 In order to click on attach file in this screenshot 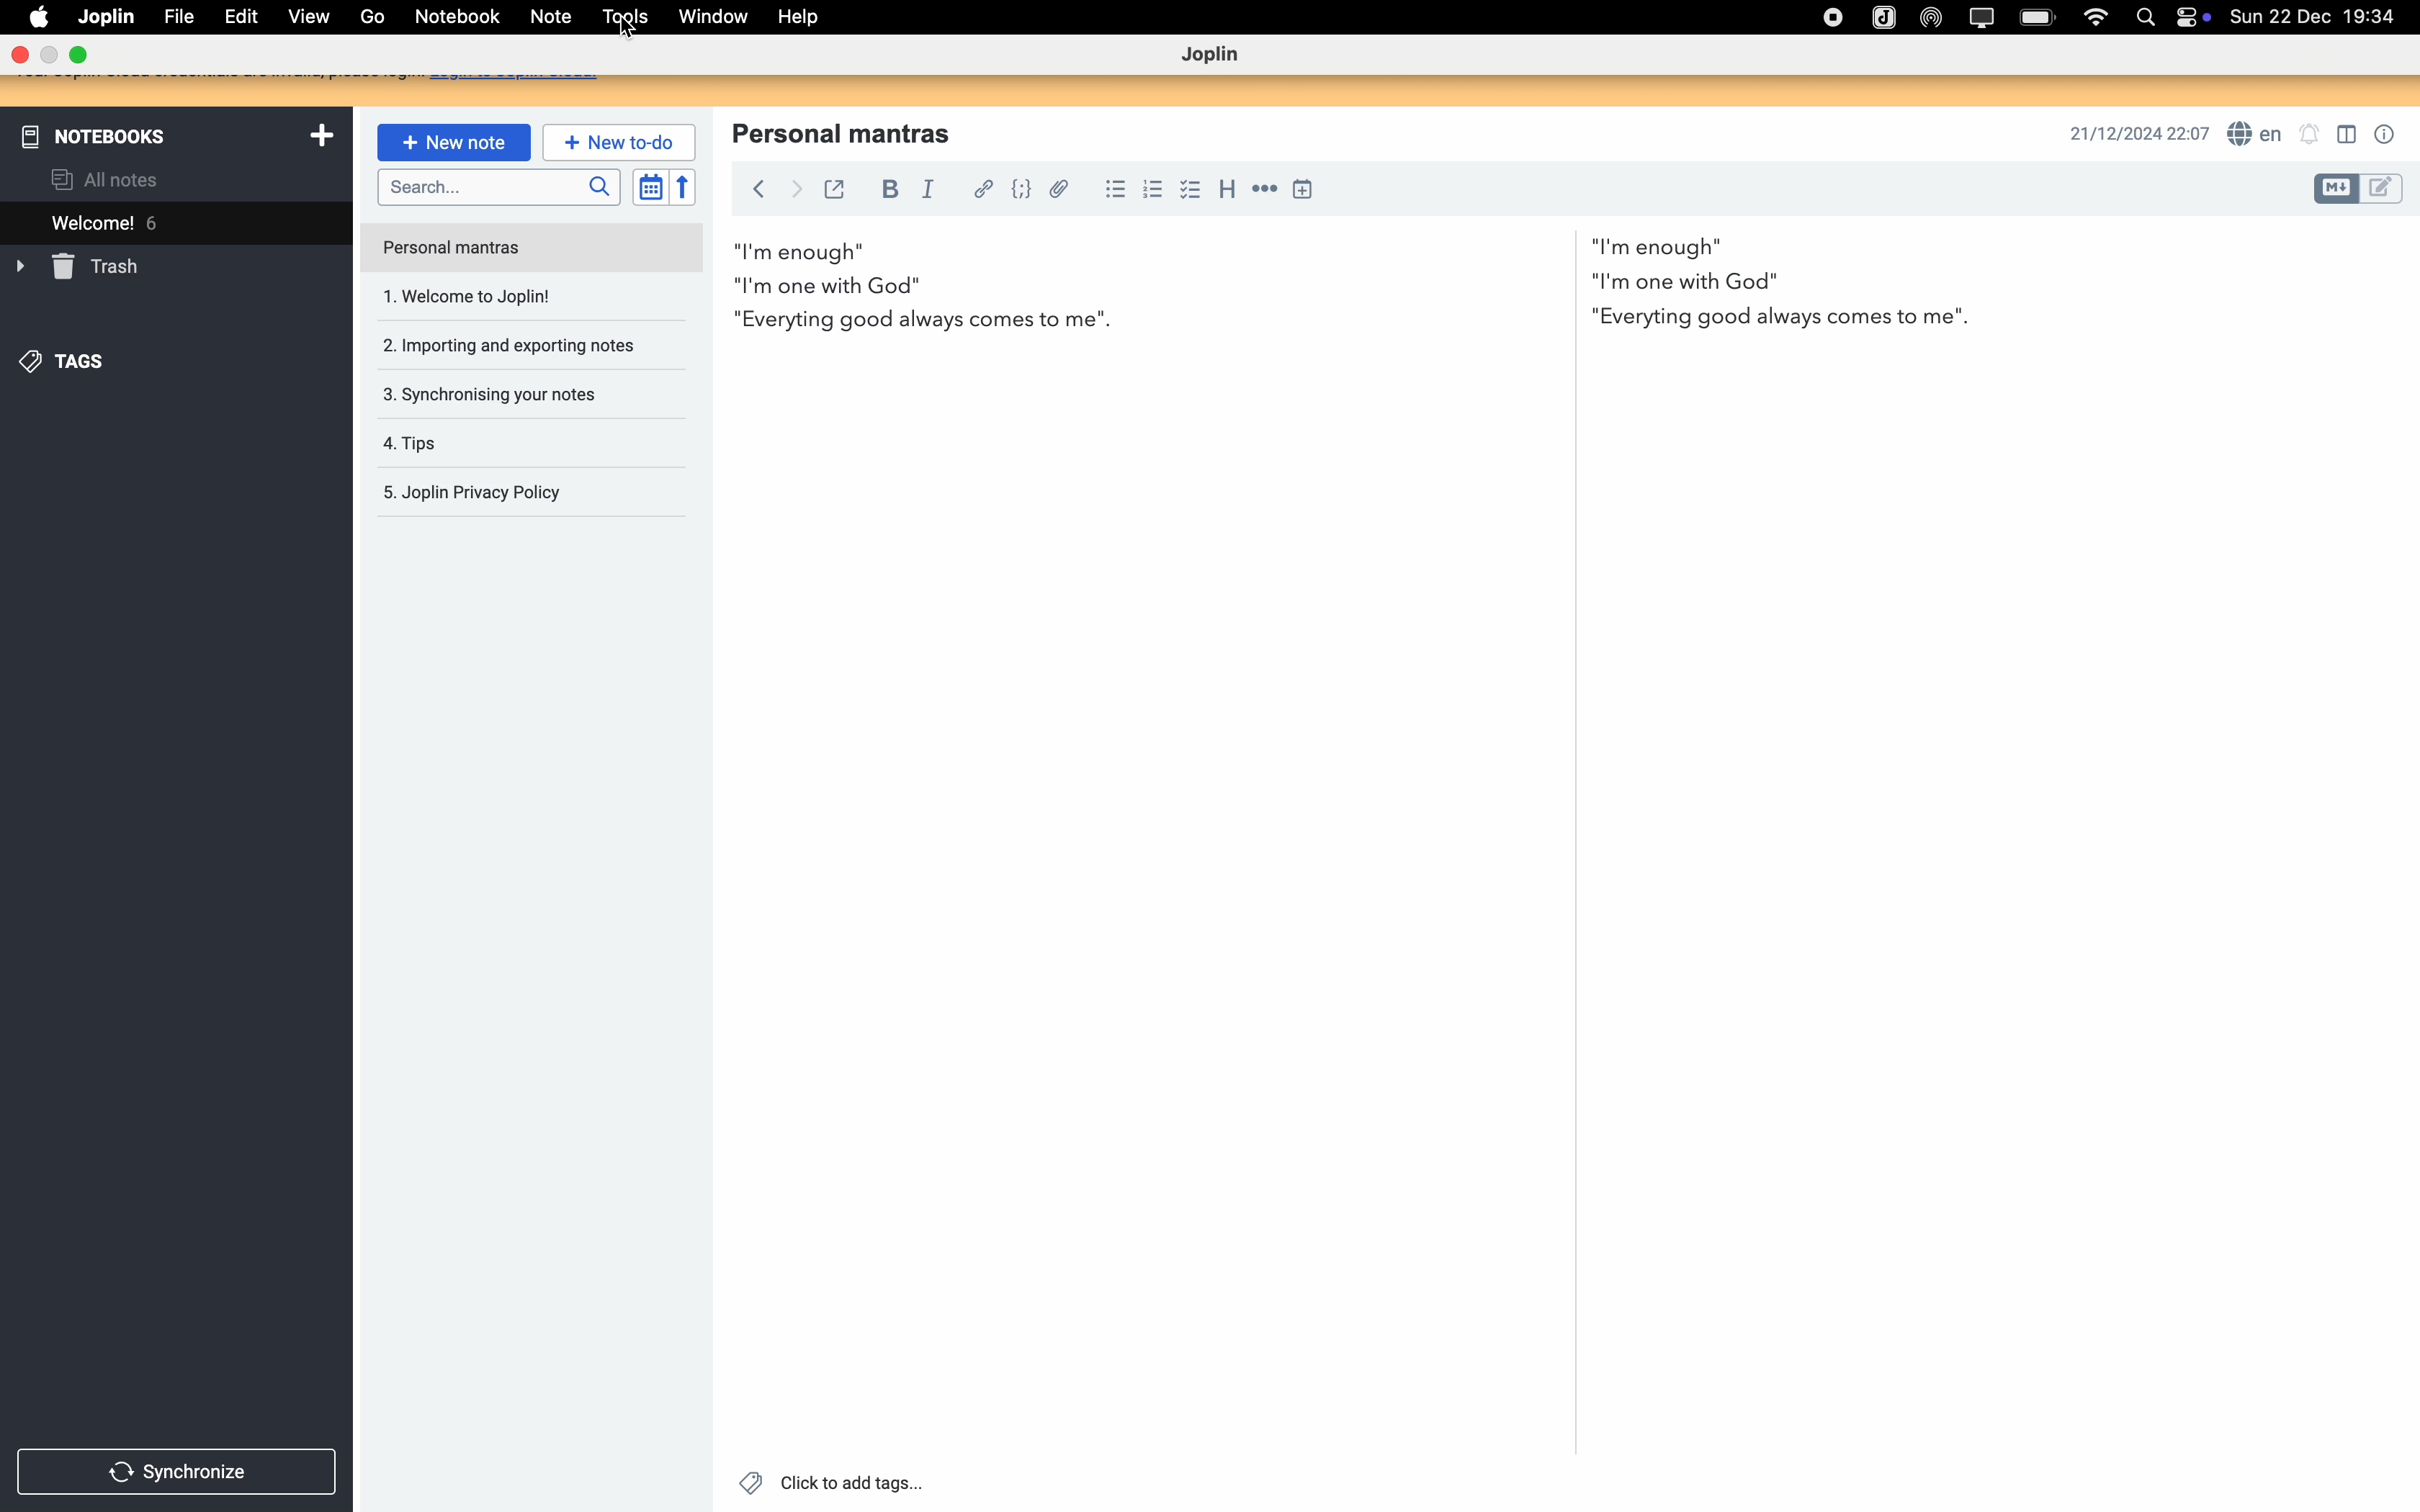, I will do `click(1057, 187)`.